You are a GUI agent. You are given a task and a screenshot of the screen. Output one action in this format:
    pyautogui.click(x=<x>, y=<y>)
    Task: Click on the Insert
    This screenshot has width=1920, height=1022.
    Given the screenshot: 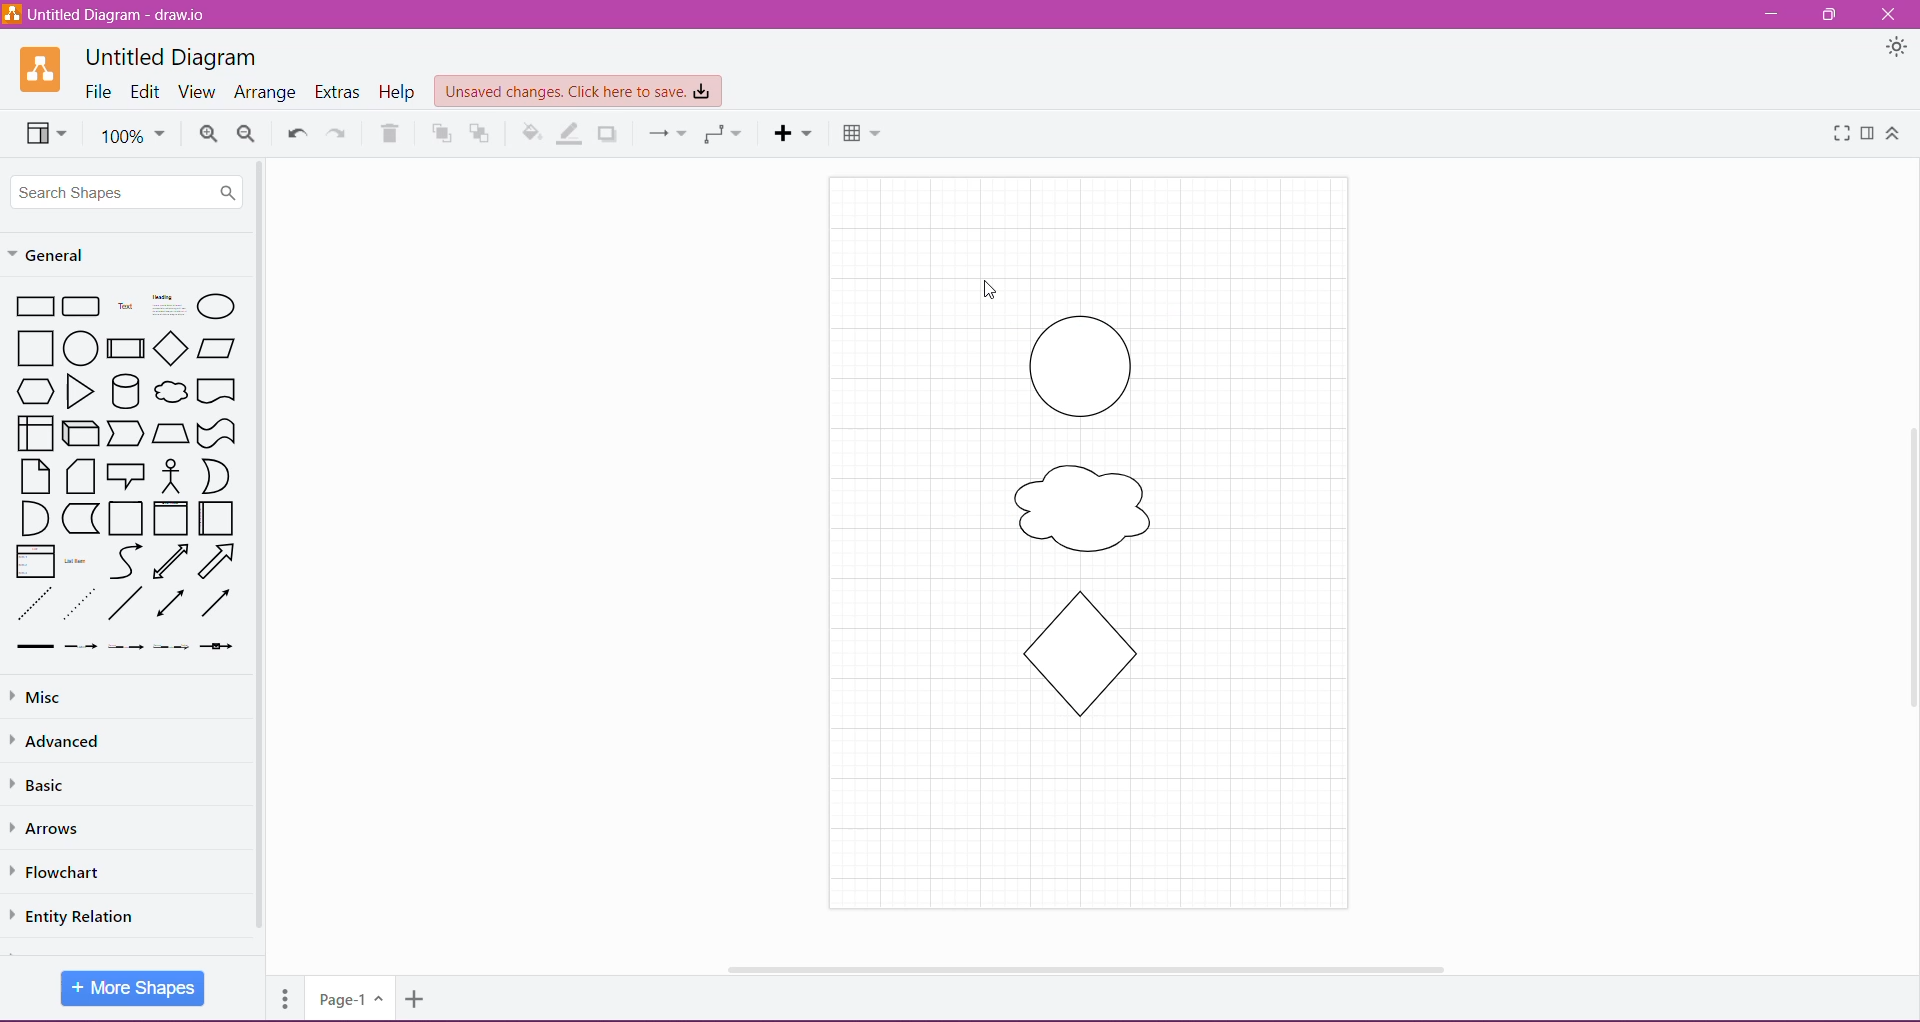 What is the action you would take?
    pyautogui.click(x=793, y=133)
    